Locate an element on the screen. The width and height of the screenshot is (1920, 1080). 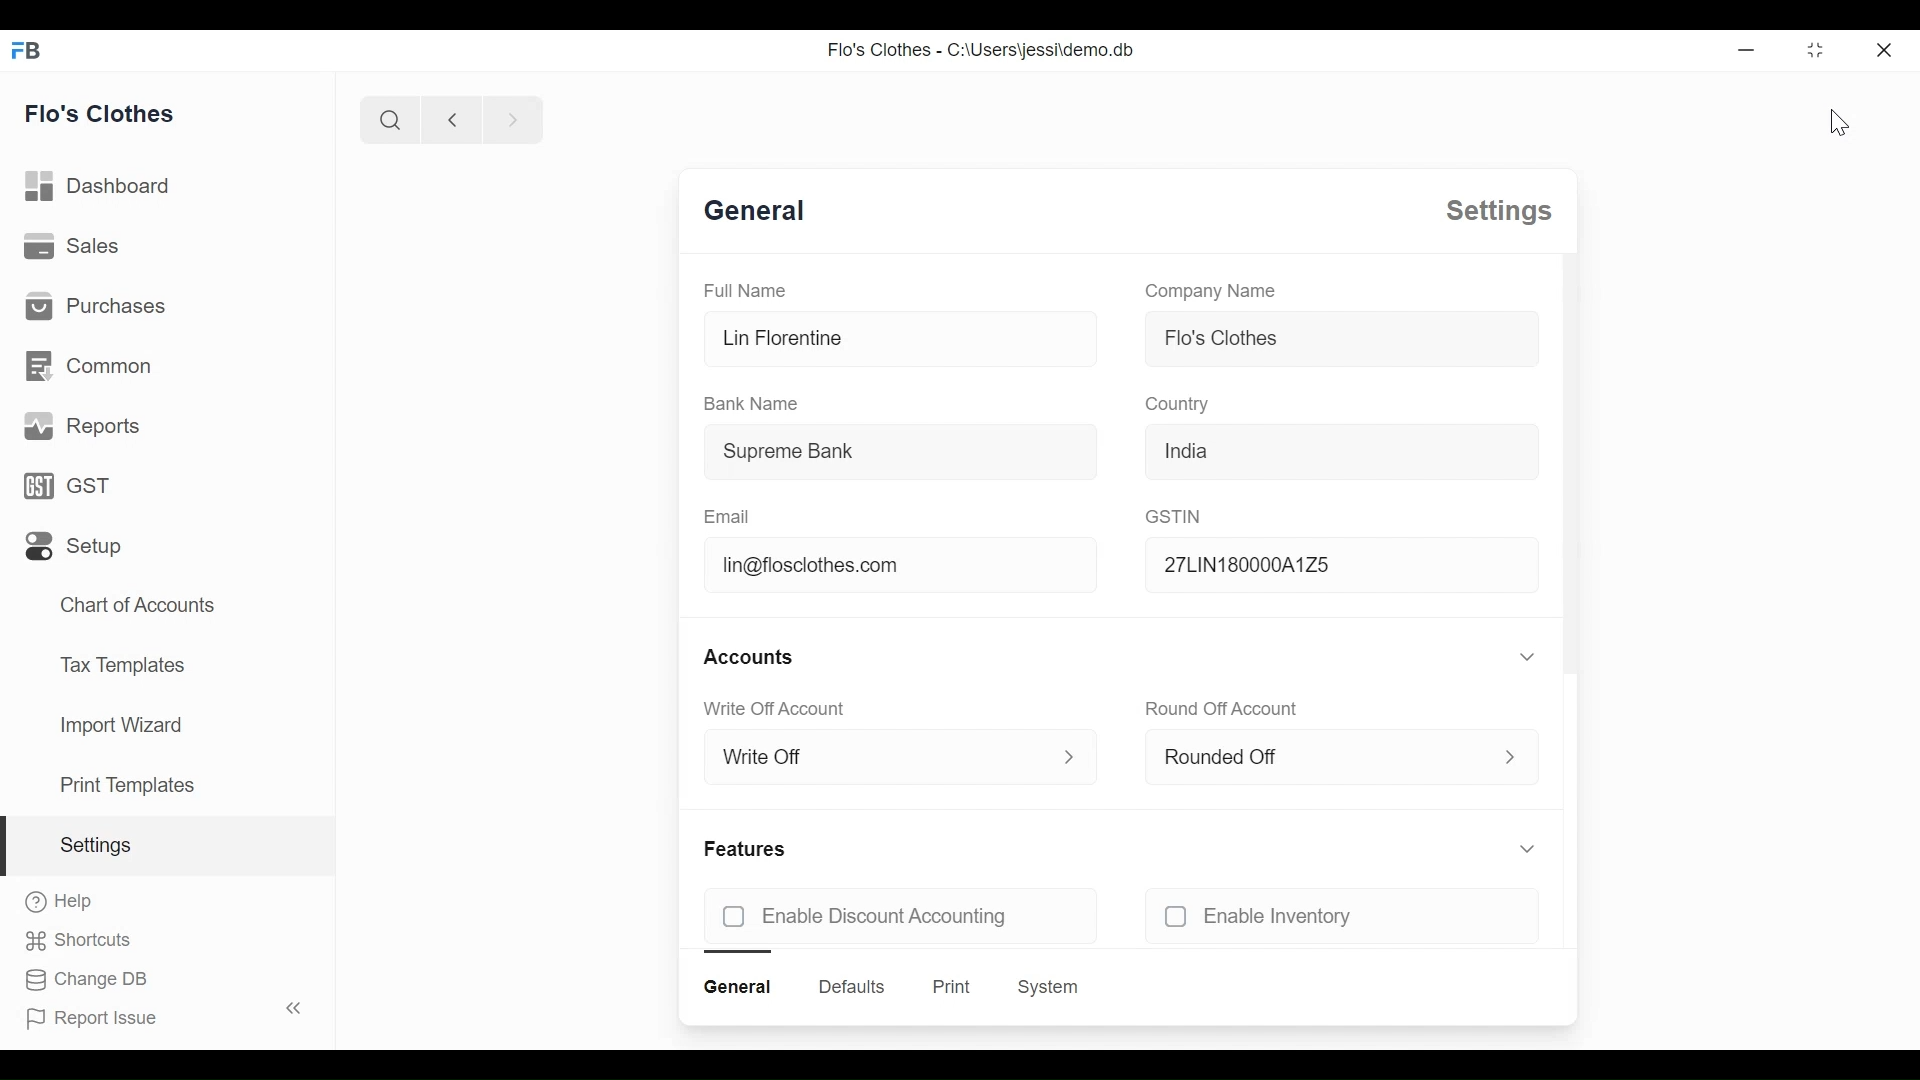
tax templates is located at coordinates (119, 663).